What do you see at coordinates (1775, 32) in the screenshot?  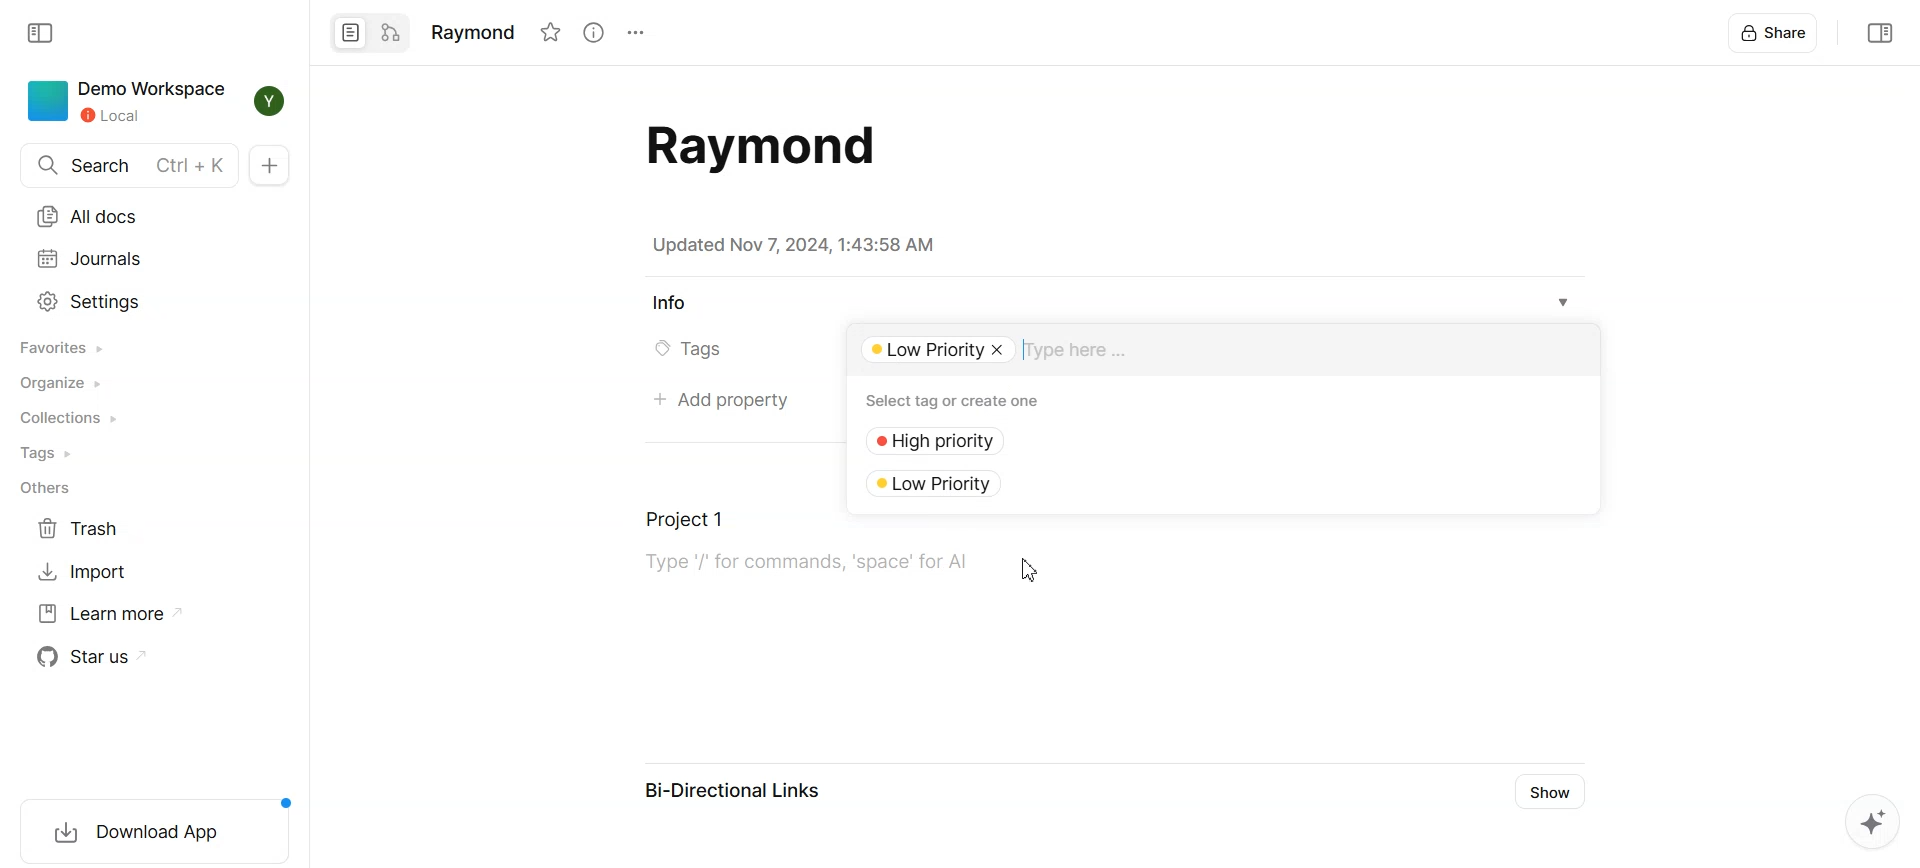 I see `Share` at bounding box center [1775, 32].